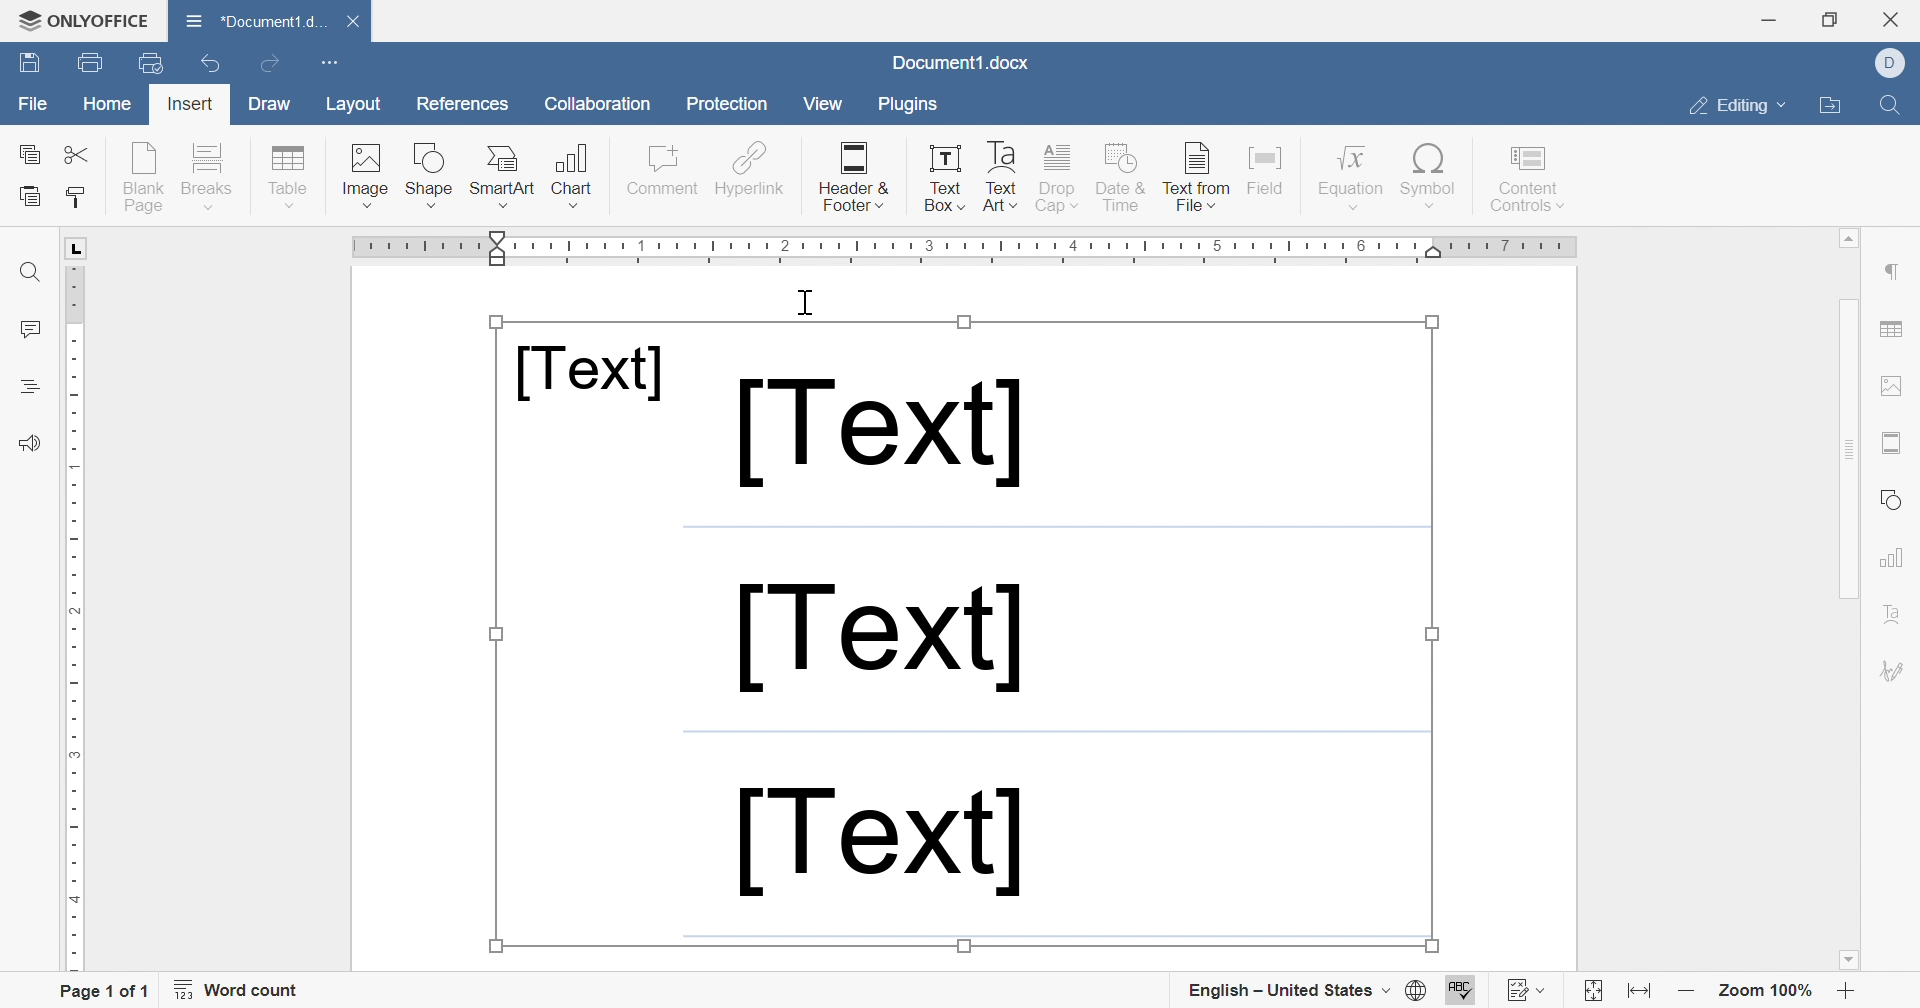 The height and width of the screenshot is (1008, 1920). I want to click on Protection, so click(725, 104).